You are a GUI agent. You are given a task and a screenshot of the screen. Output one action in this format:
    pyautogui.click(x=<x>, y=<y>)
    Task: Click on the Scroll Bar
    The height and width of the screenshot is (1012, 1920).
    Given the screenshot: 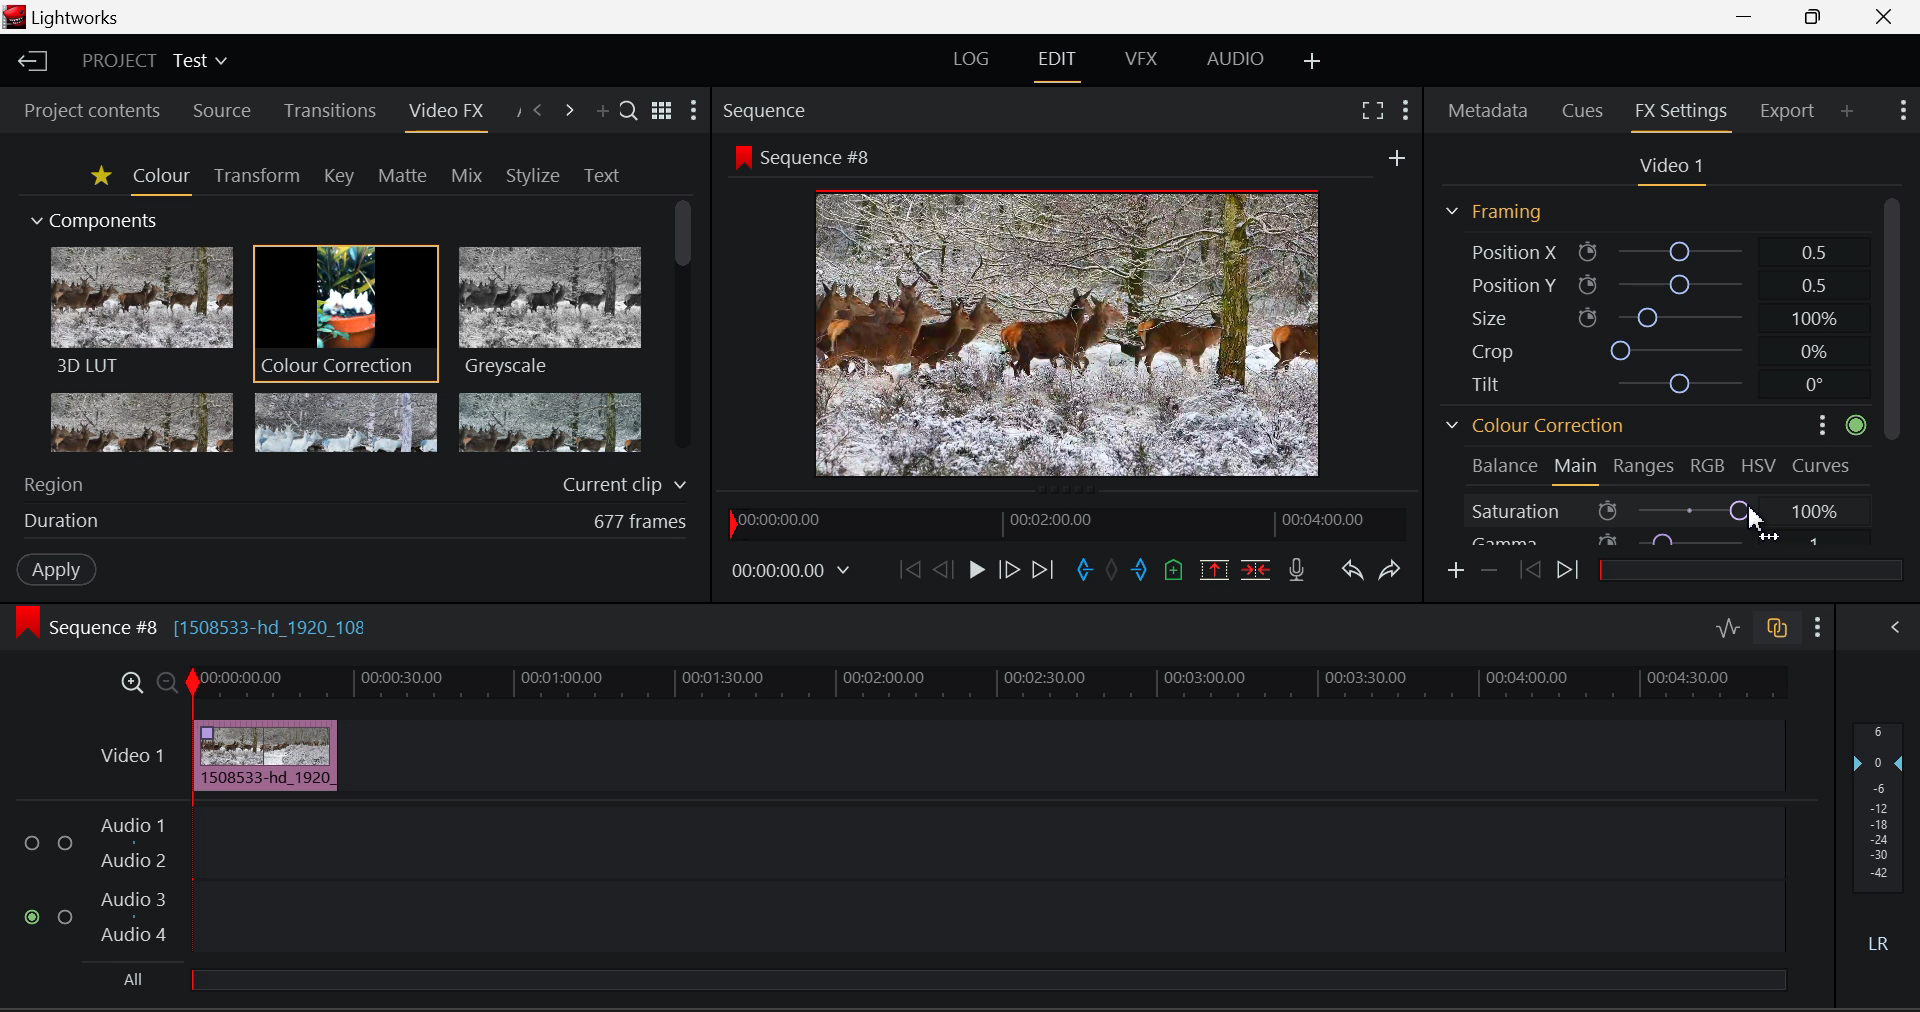 What is the action you would take?
    pyautogui.click(x=685, y=333)
    